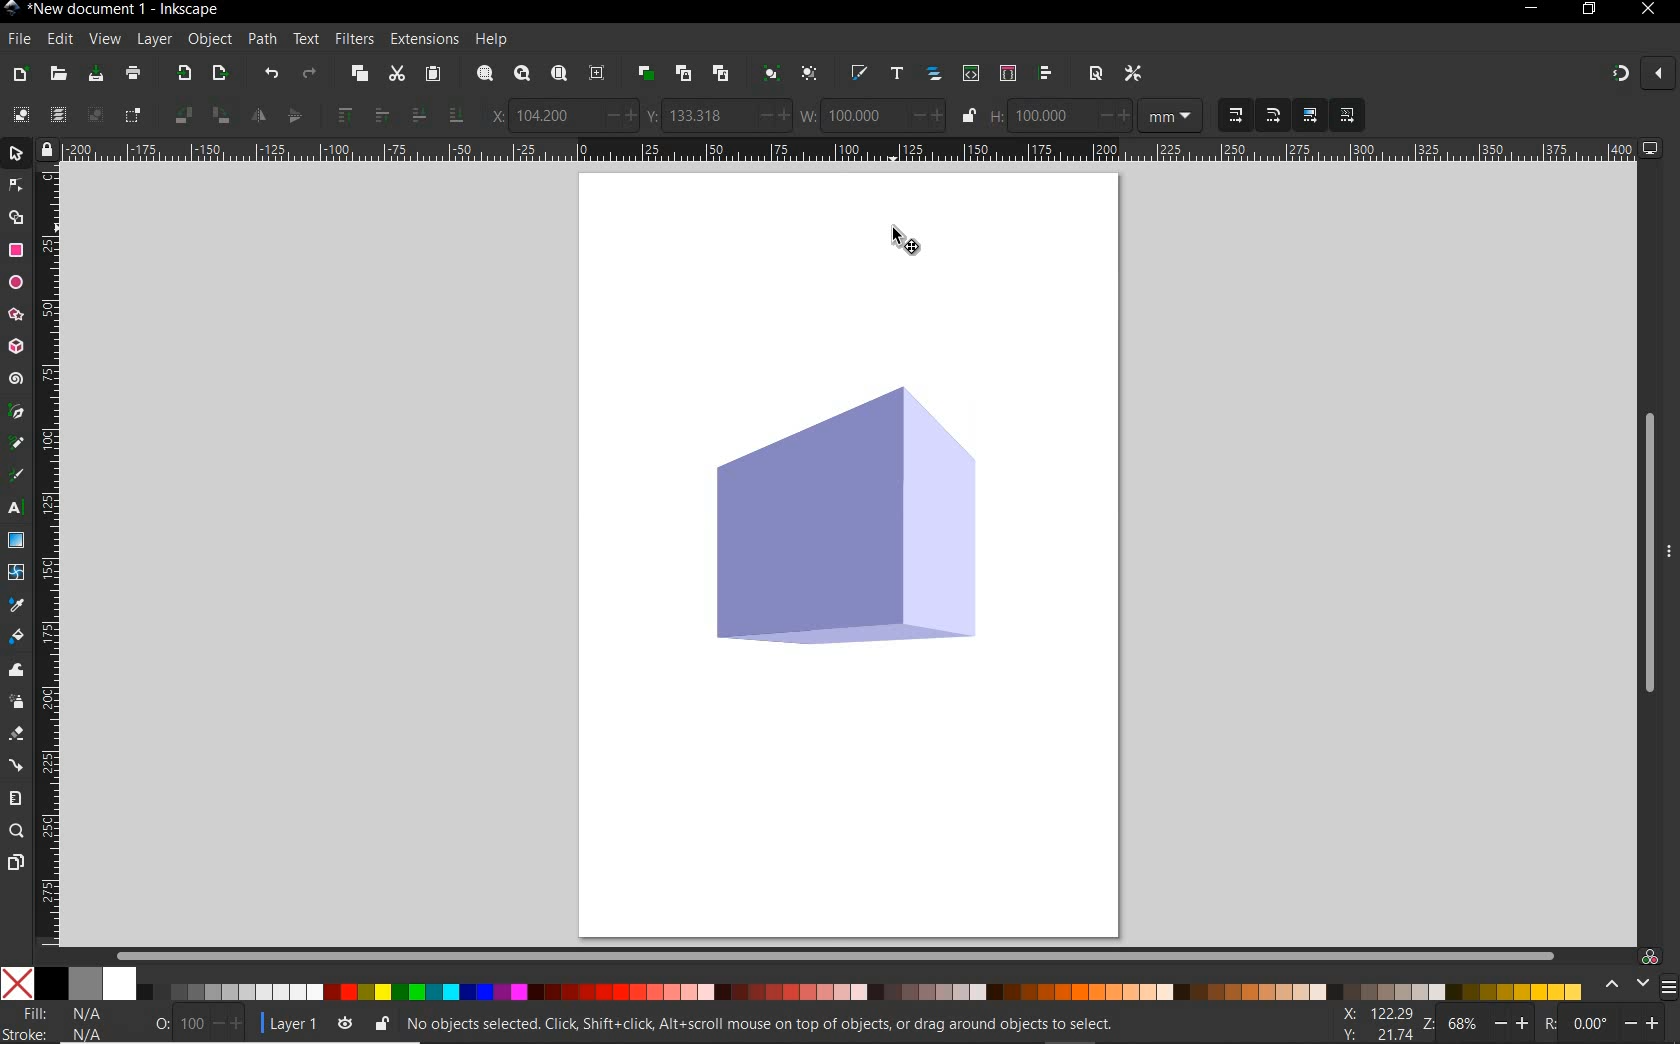 This screenshot has width=1680, height=1044. Describe the element at coordinates (57, 75) in the screenshot. I see `open file dialog` at that location.